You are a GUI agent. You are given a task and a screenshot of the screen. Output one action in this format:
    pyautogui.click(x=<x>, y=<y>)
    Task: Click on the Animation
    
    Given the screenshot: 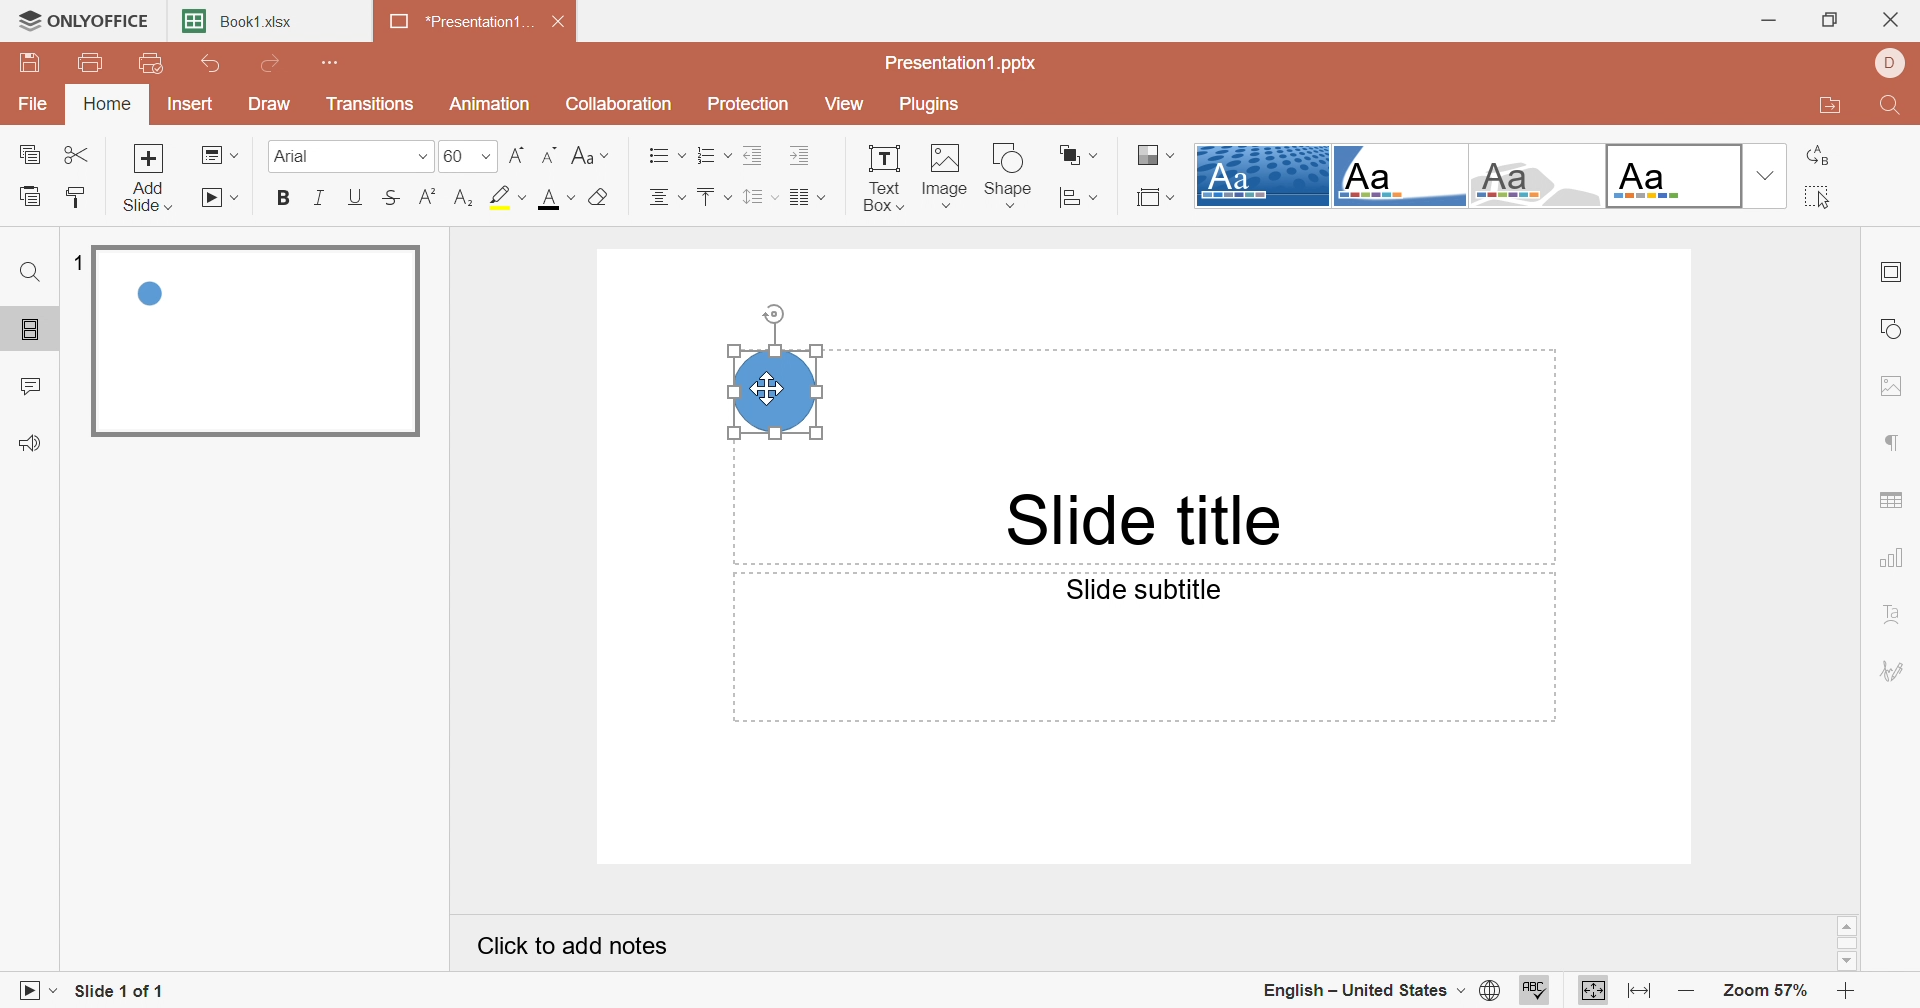 What is the action you would take?
    pyautogui.click(x=491, y=102)
    